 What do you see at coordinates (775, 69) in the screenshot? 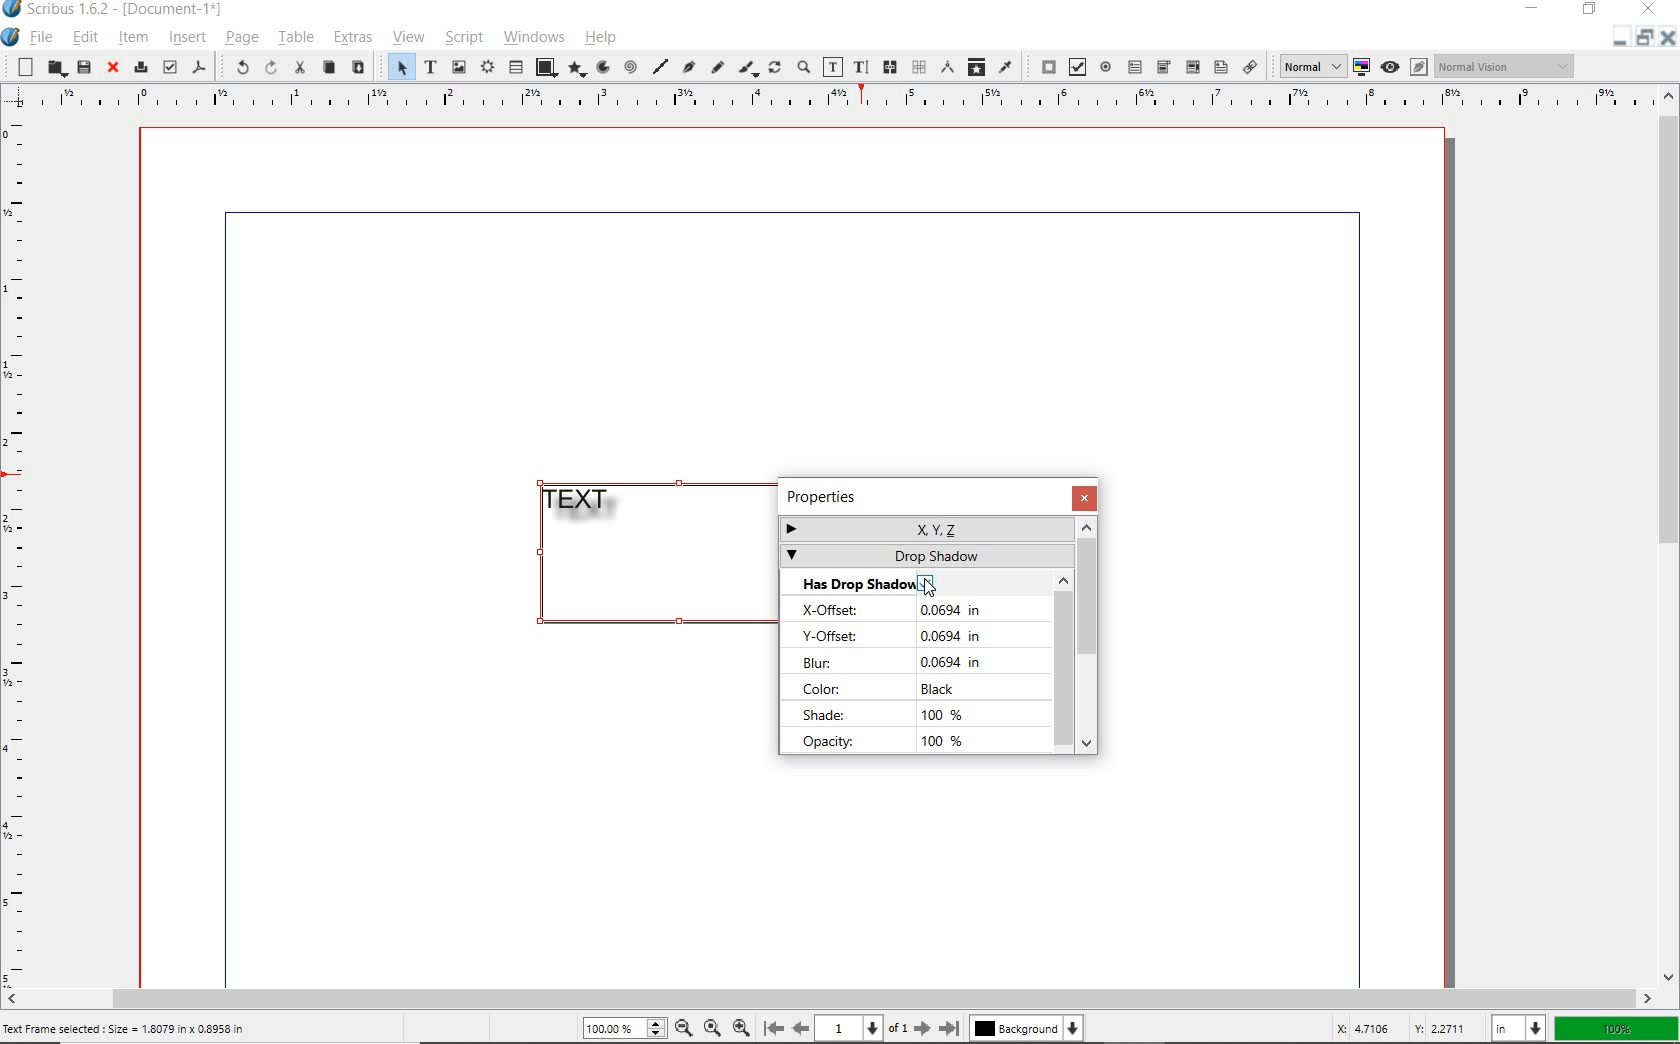
I see `rotate item` at bounding box center [775, 69].